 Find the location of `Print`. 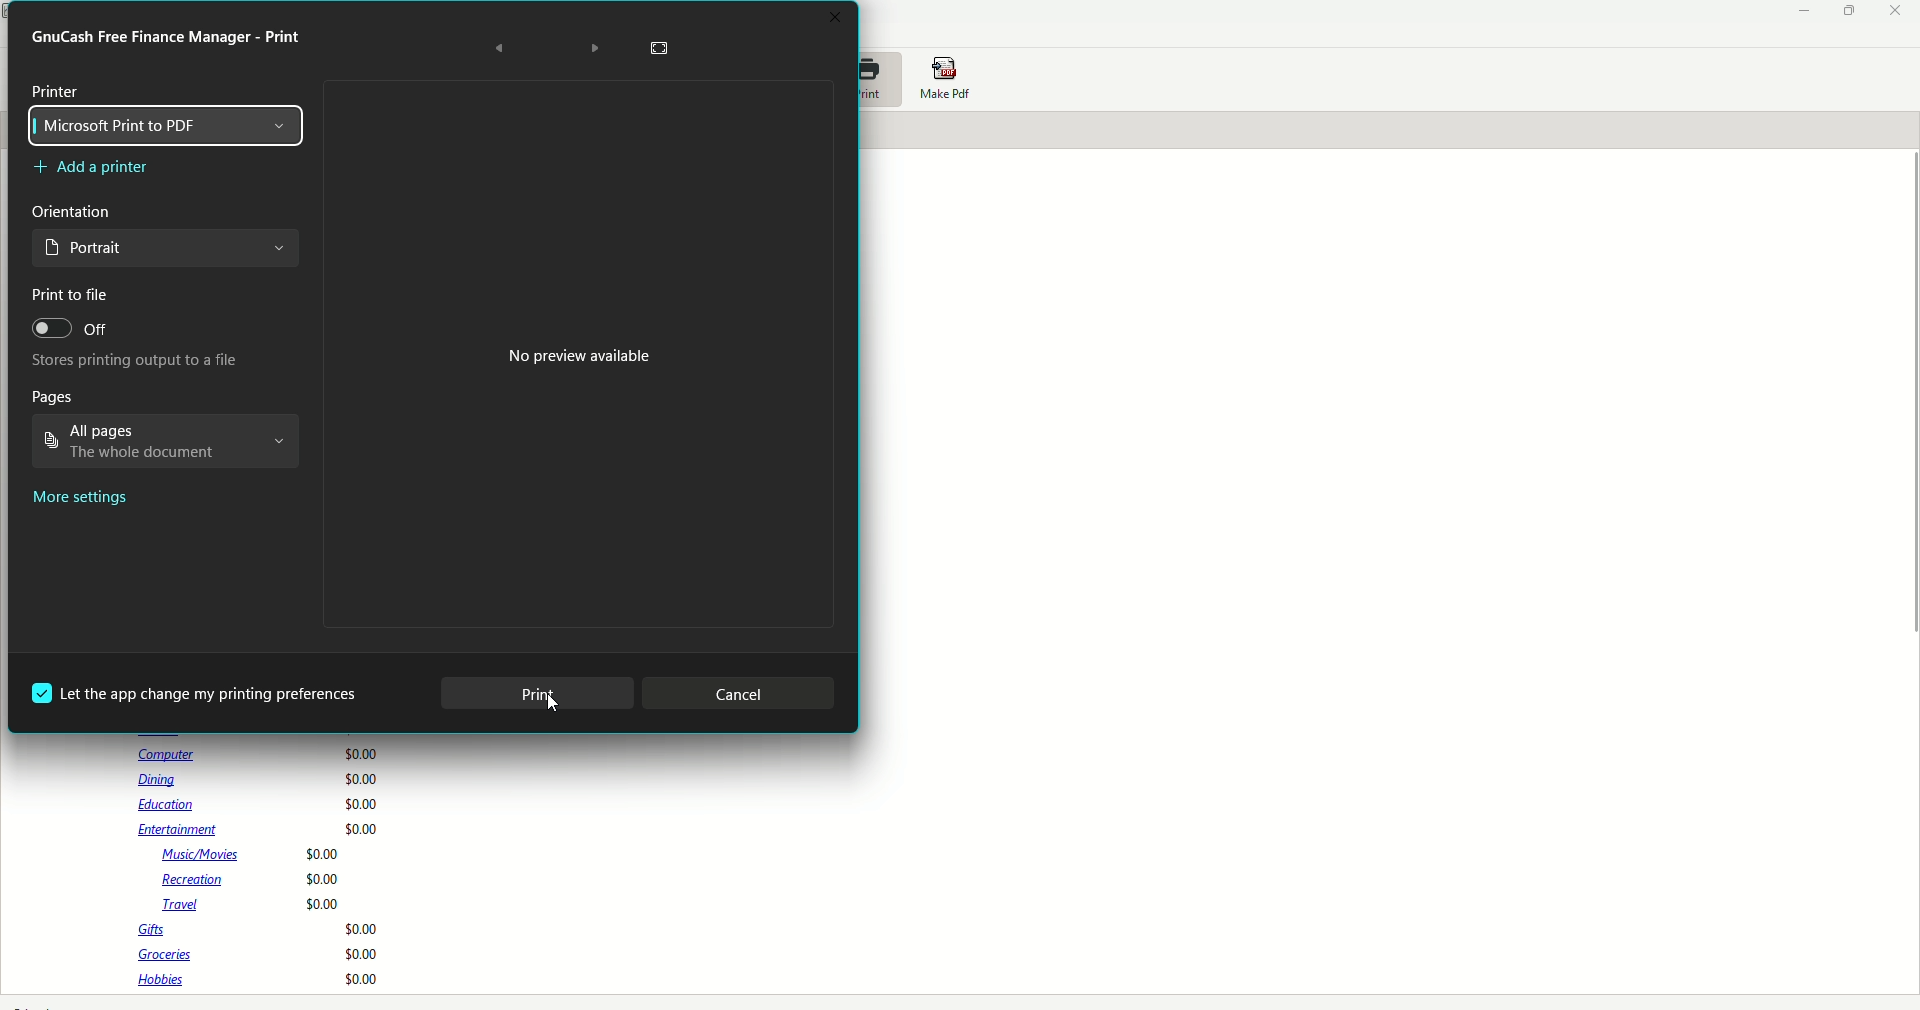

Print is located at coordinates (880, 79).